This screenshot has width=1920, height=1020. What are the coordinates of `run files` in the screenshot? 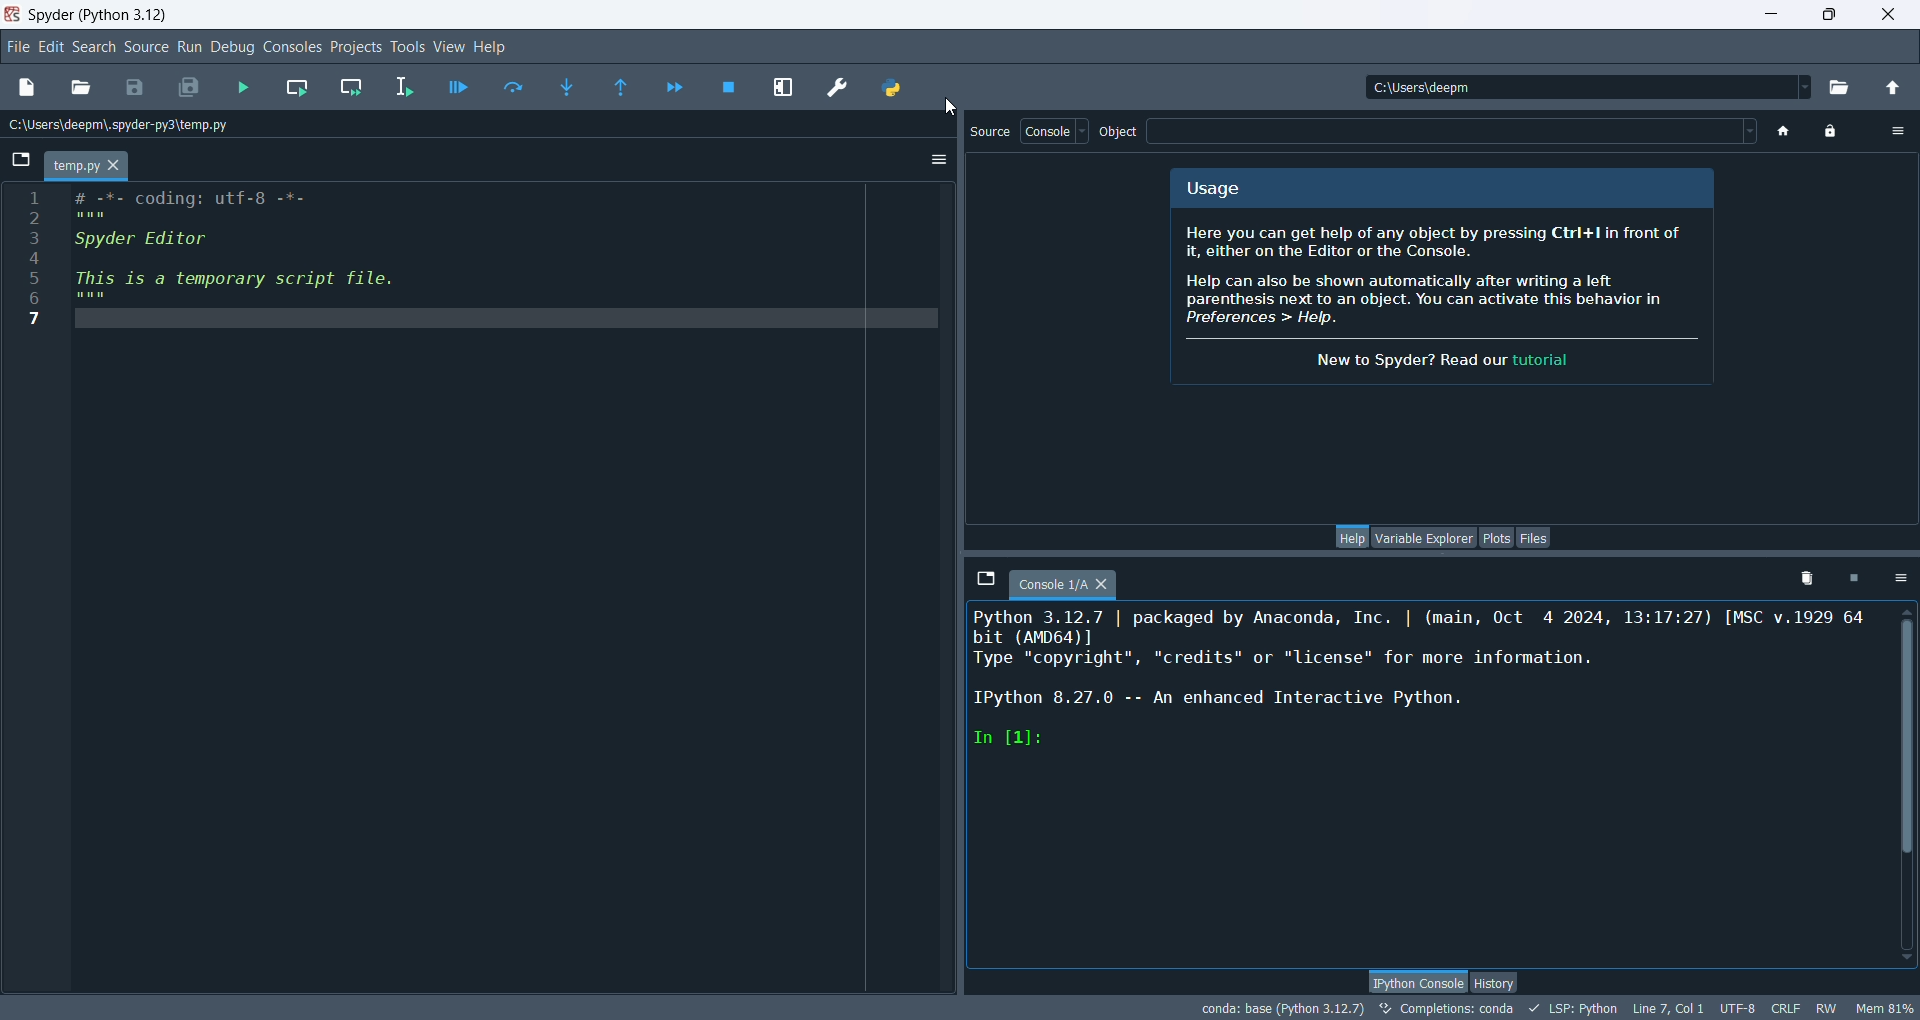 It's located at (247, 90).